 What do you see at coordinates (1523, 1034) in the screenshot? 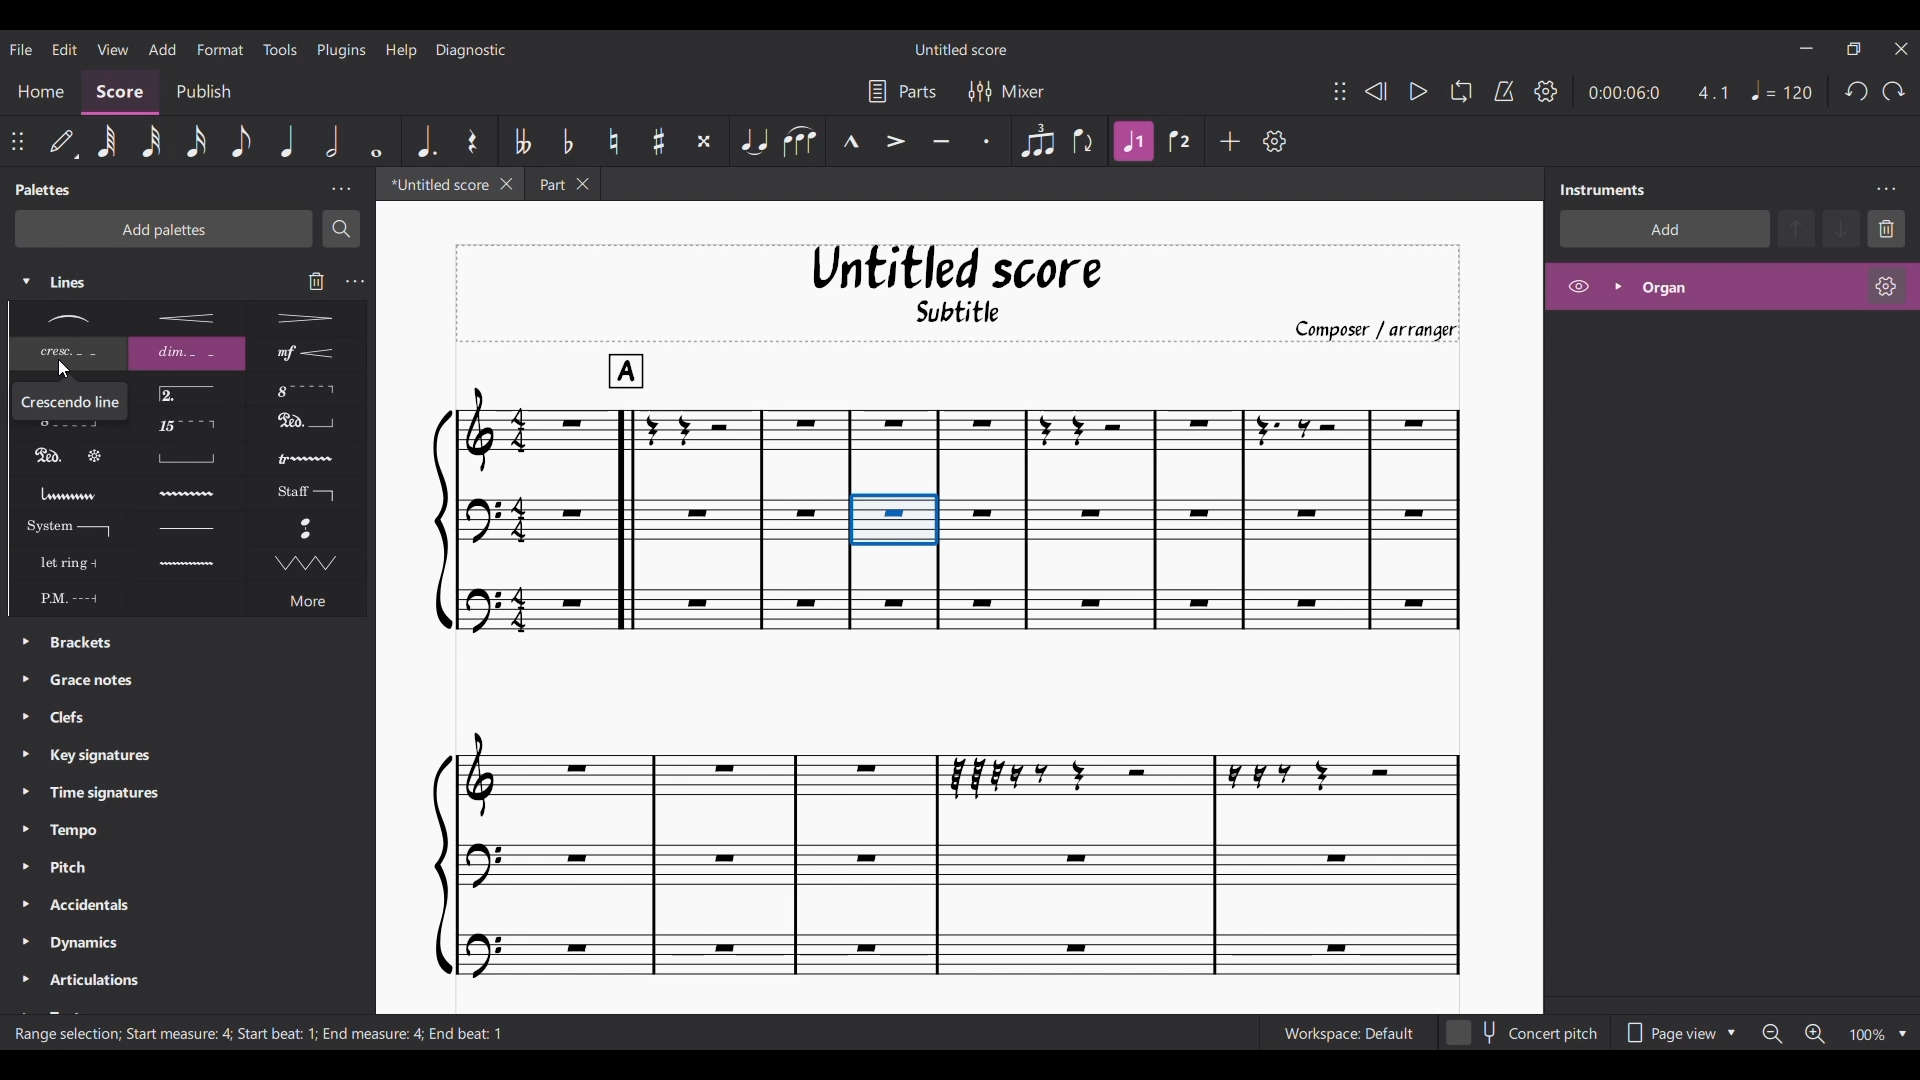
I see `Toggle for Concert pitch` at bounding box center [1523, 1034].